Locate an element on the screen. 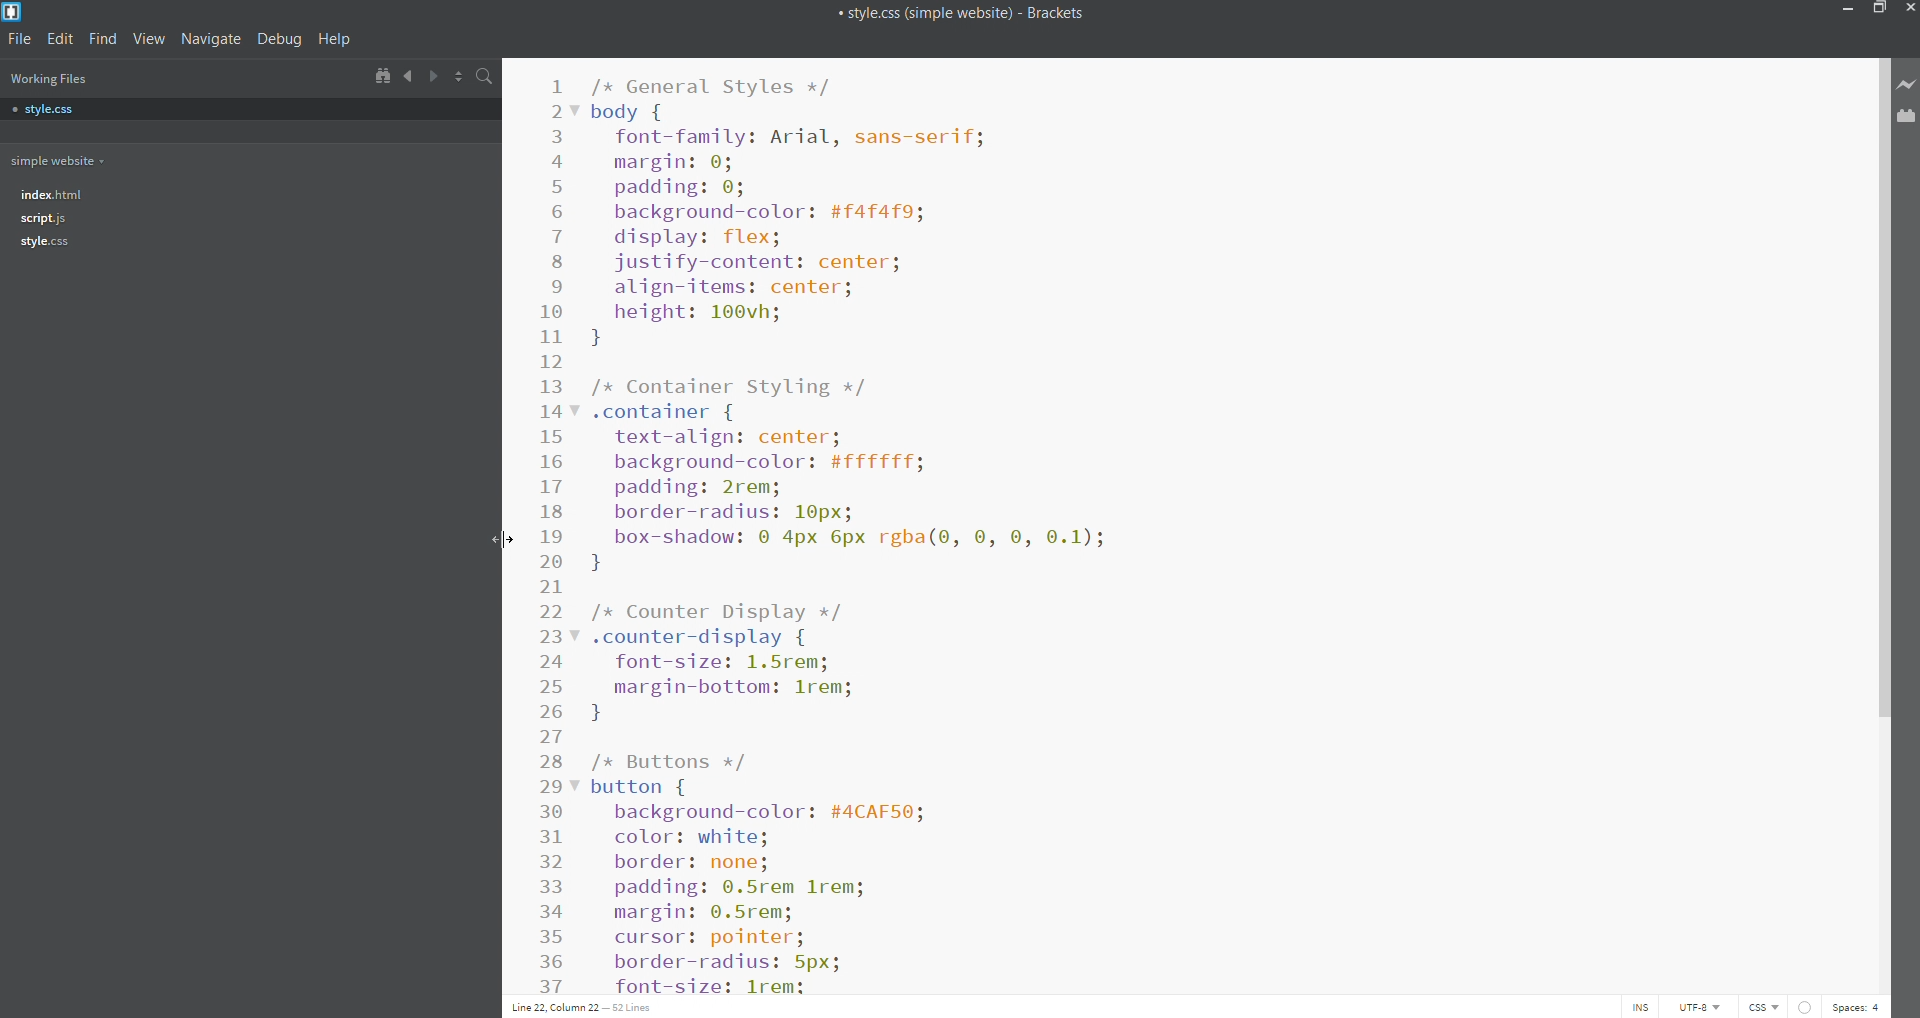  toggle cursor is located at coordinates (1643, 1008).